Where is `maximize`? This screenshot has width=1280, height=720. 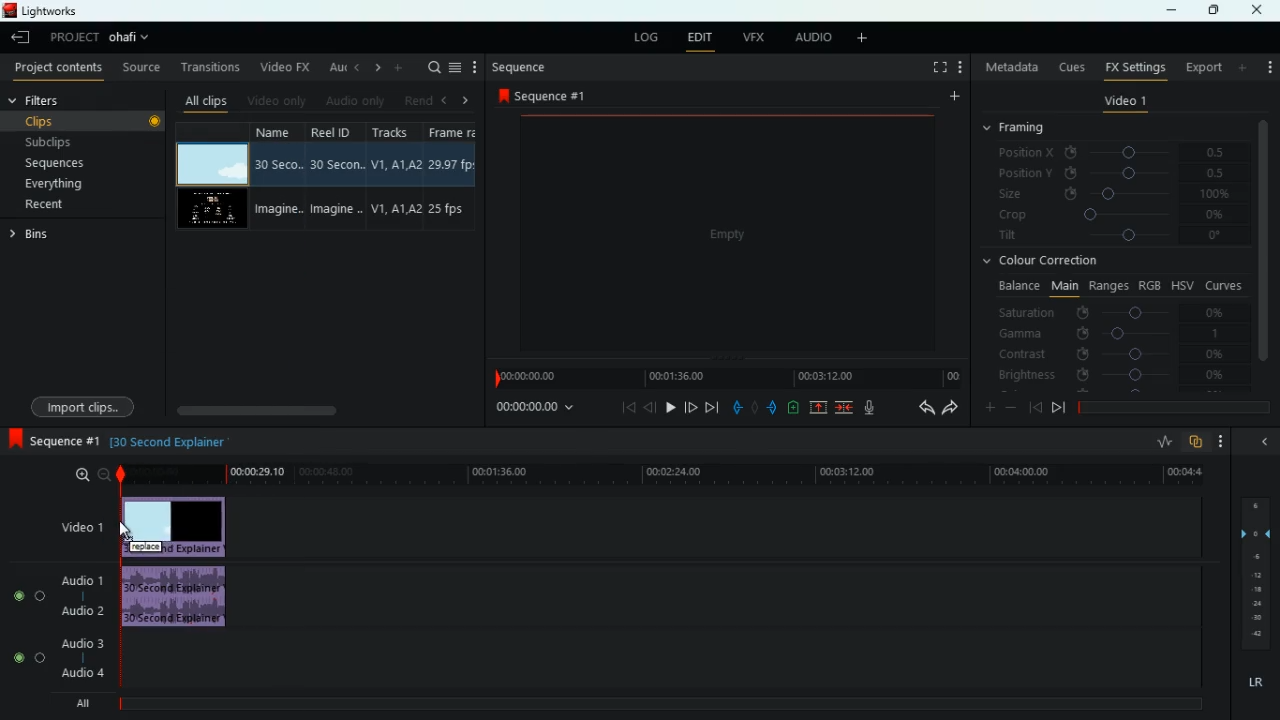 maximize is located at coordinates (1210, 11).